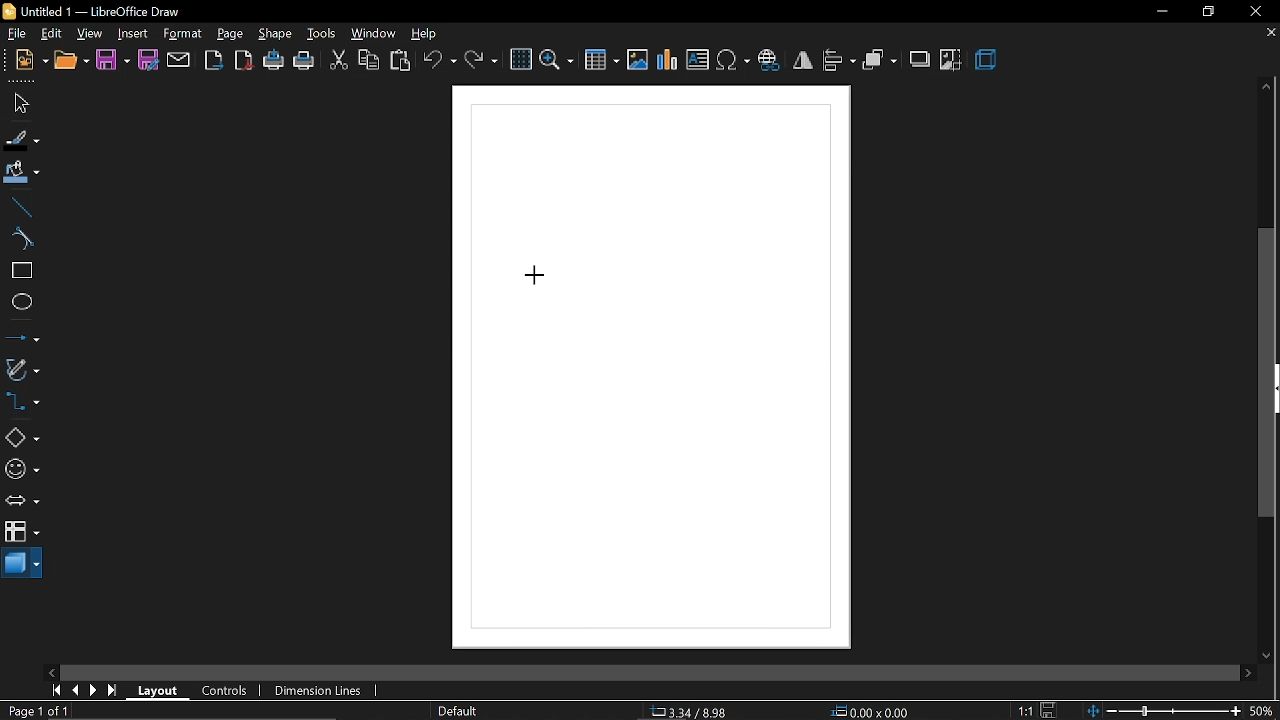 The image size is (1280, 720). I want to click on insert chart, so click(668, 60).